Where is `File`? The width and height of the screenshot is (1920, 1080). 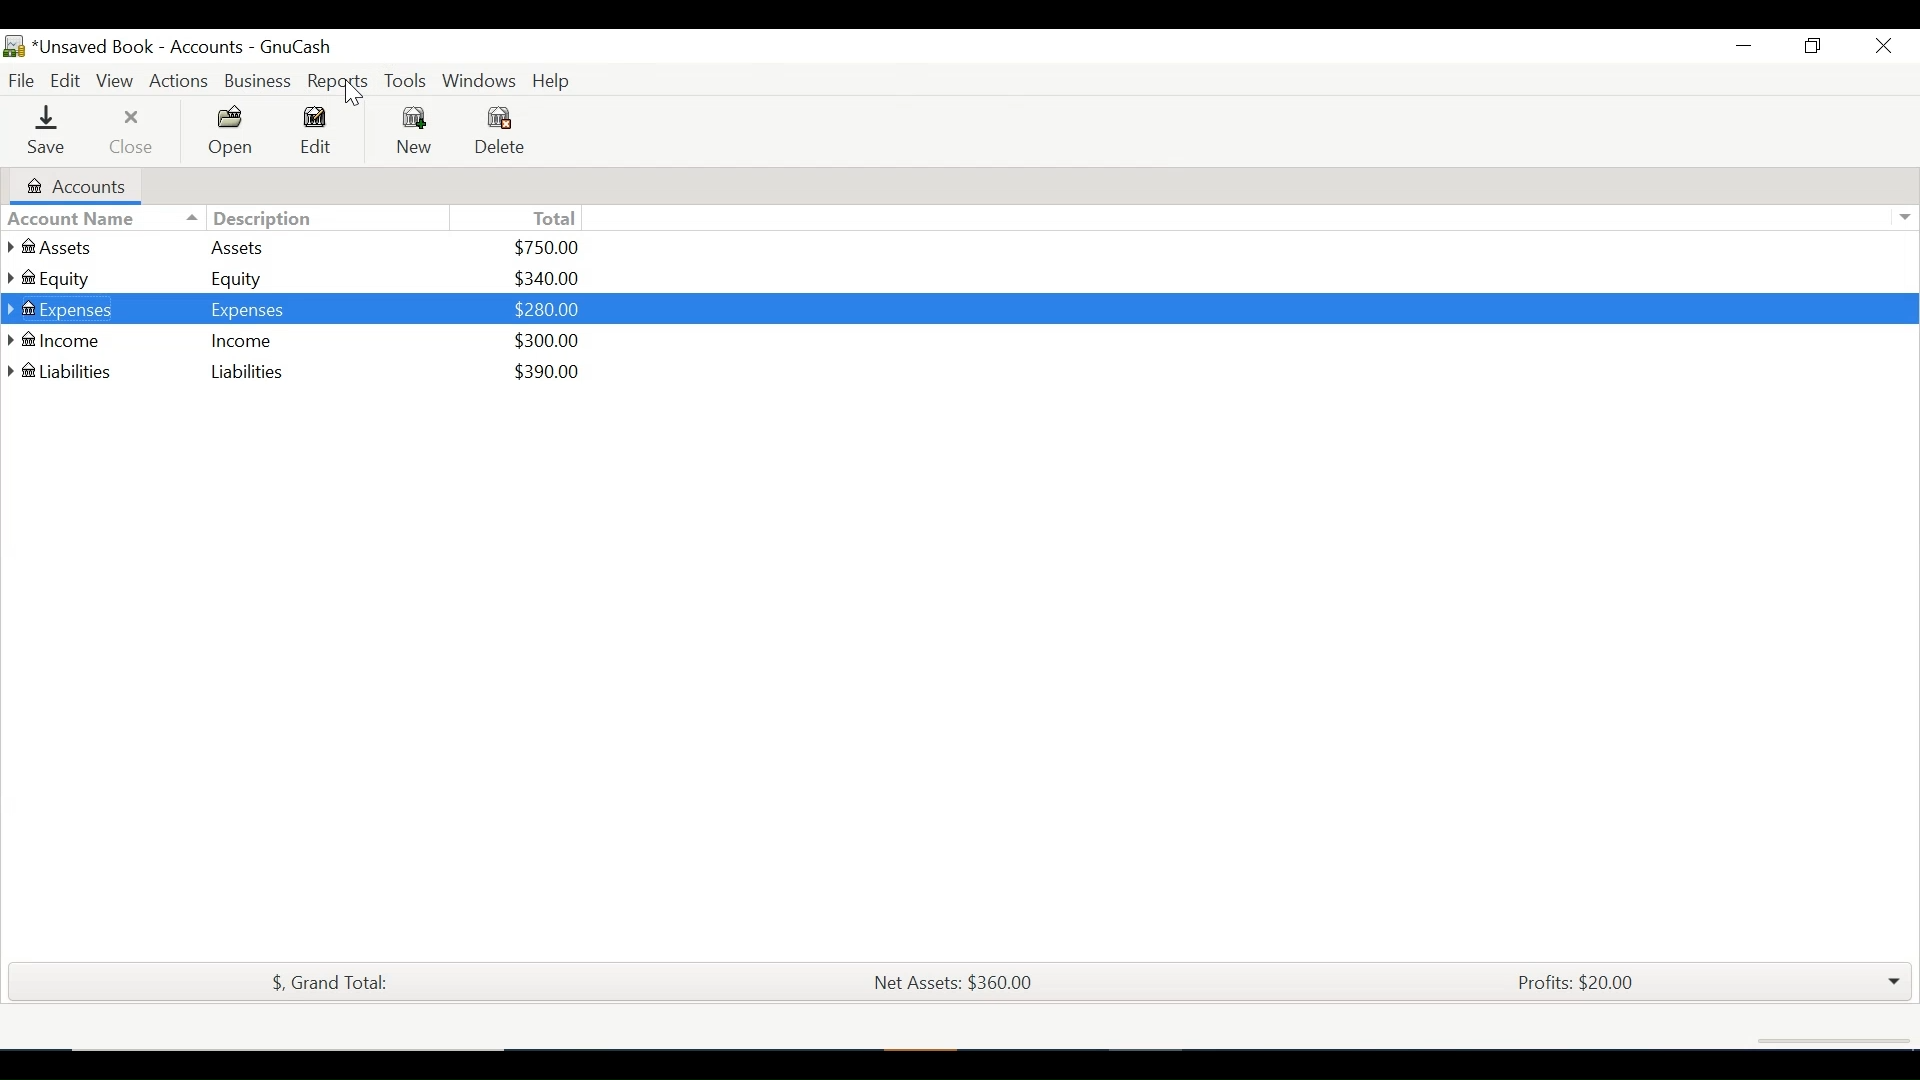 File is located at coordinates (19, 78).